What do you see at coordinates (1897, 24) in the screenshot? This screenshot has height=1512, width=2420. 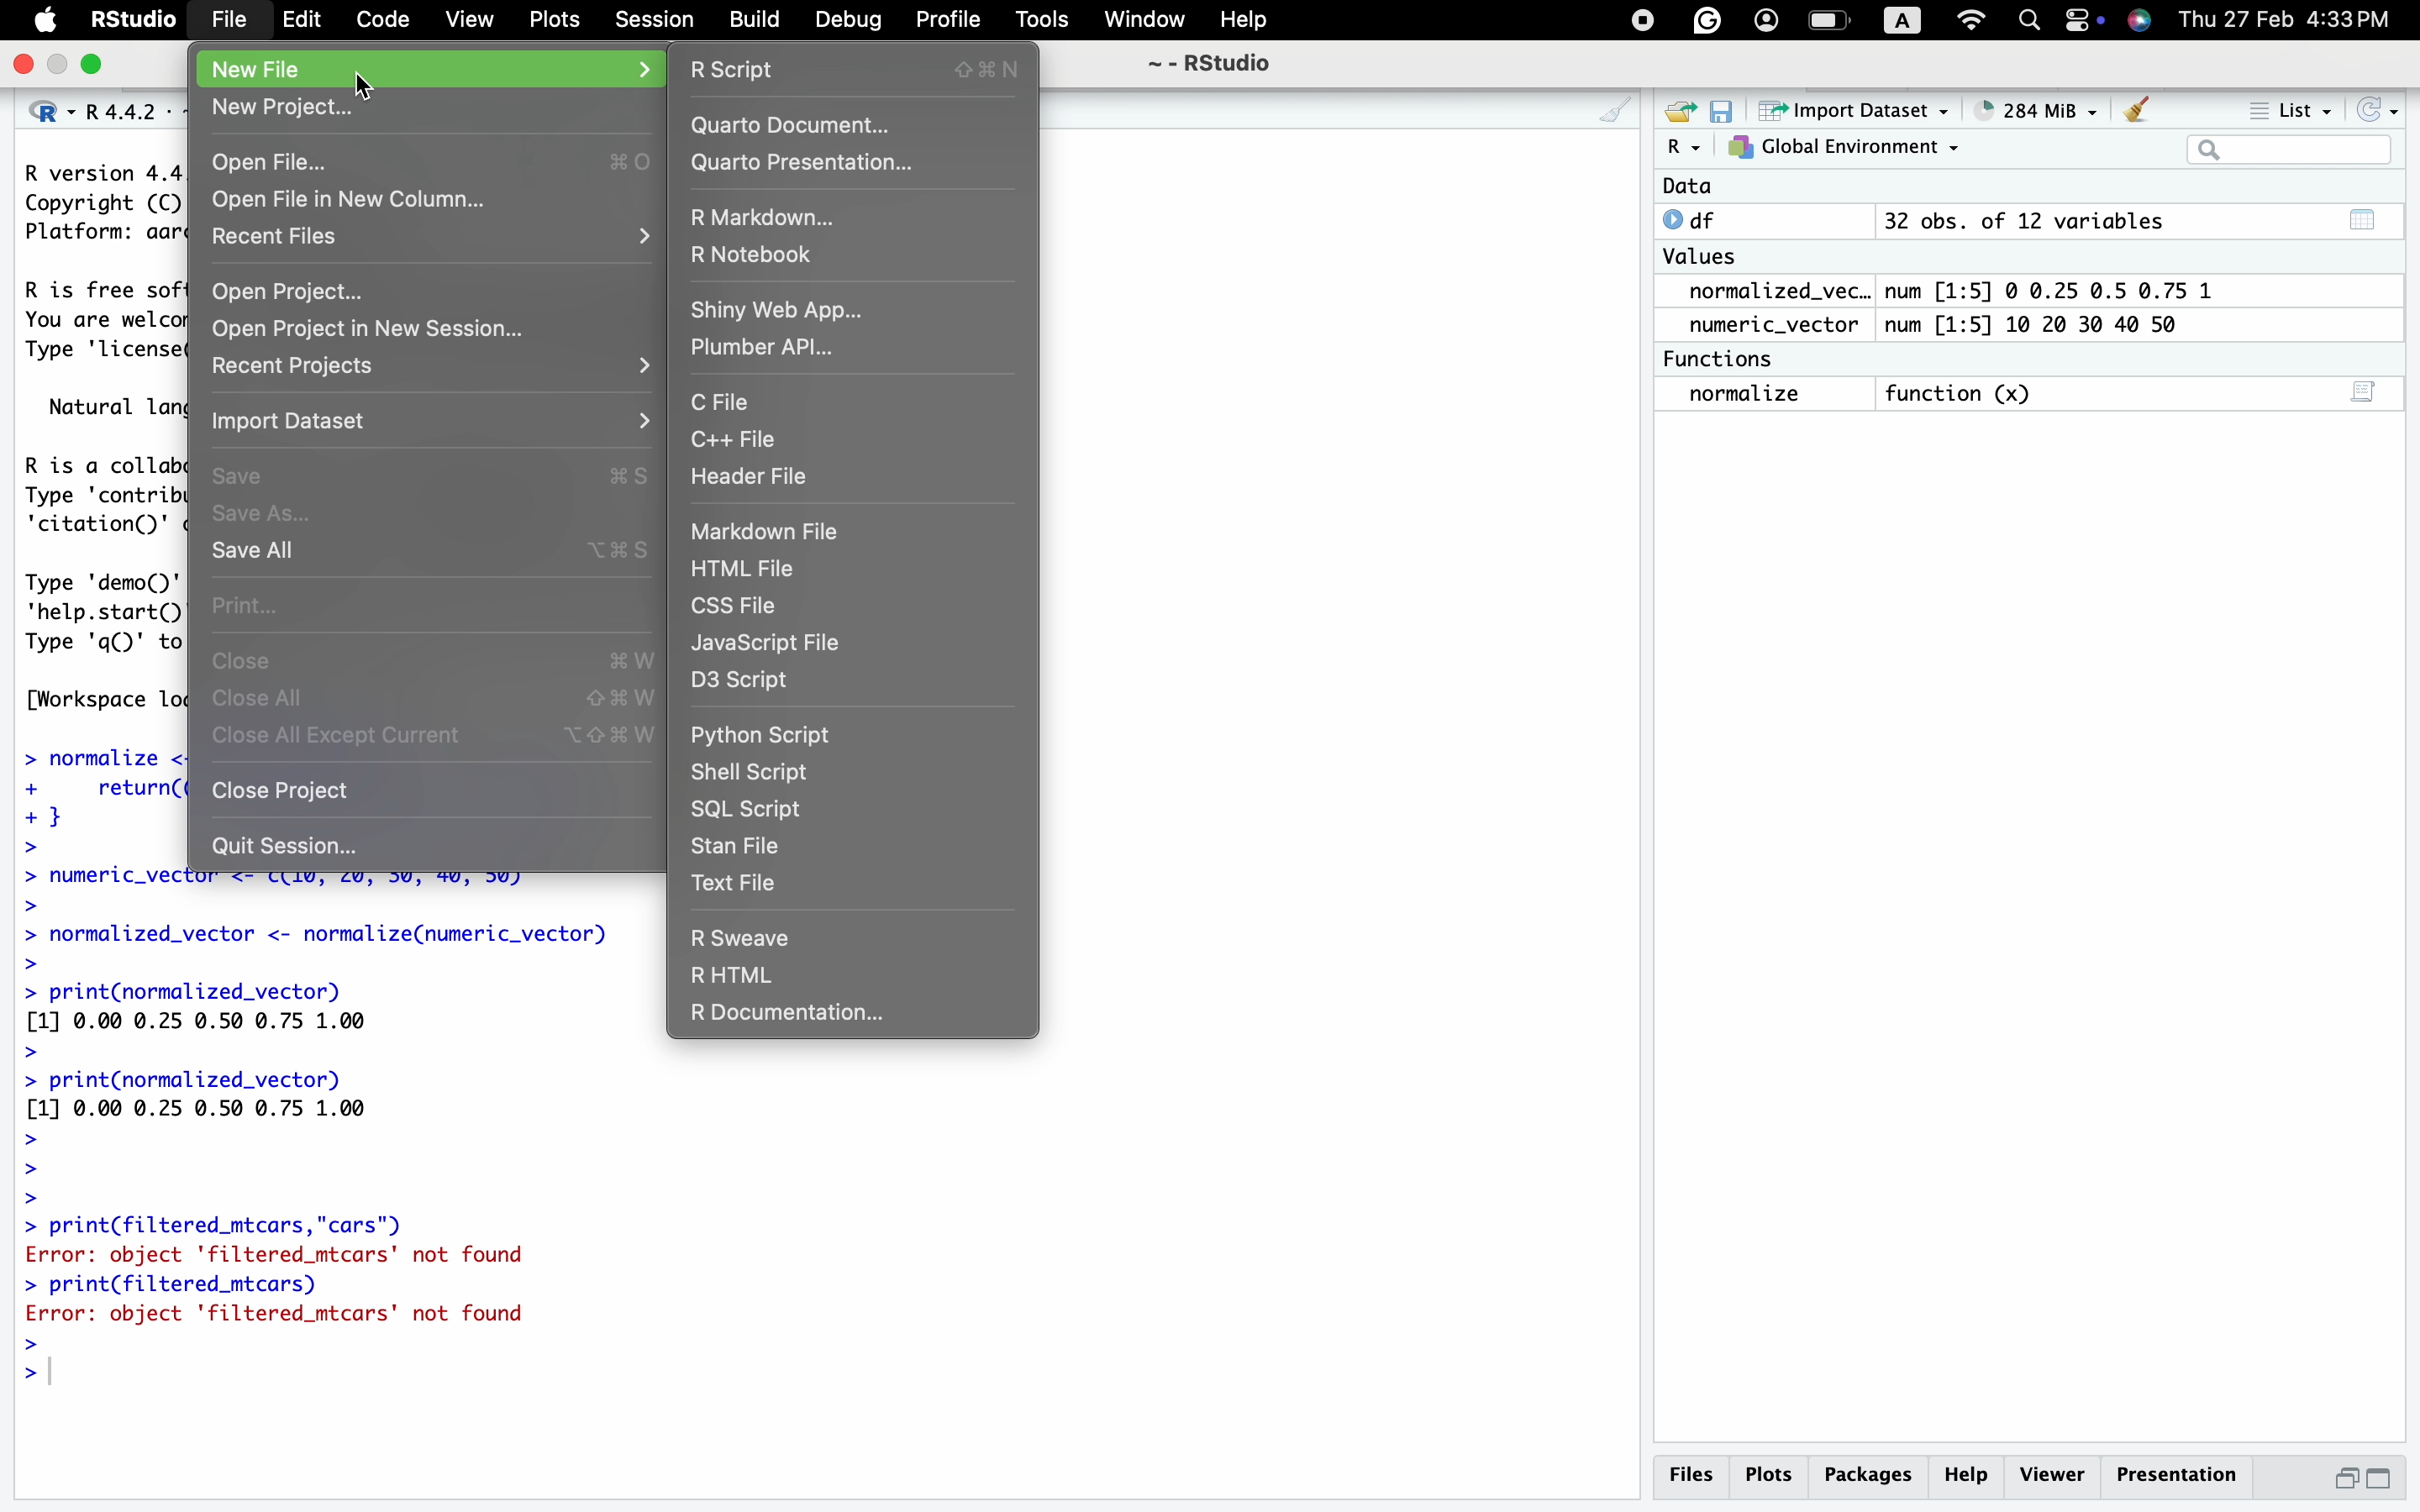 I see `letter` at bounding box center [1897, 24].